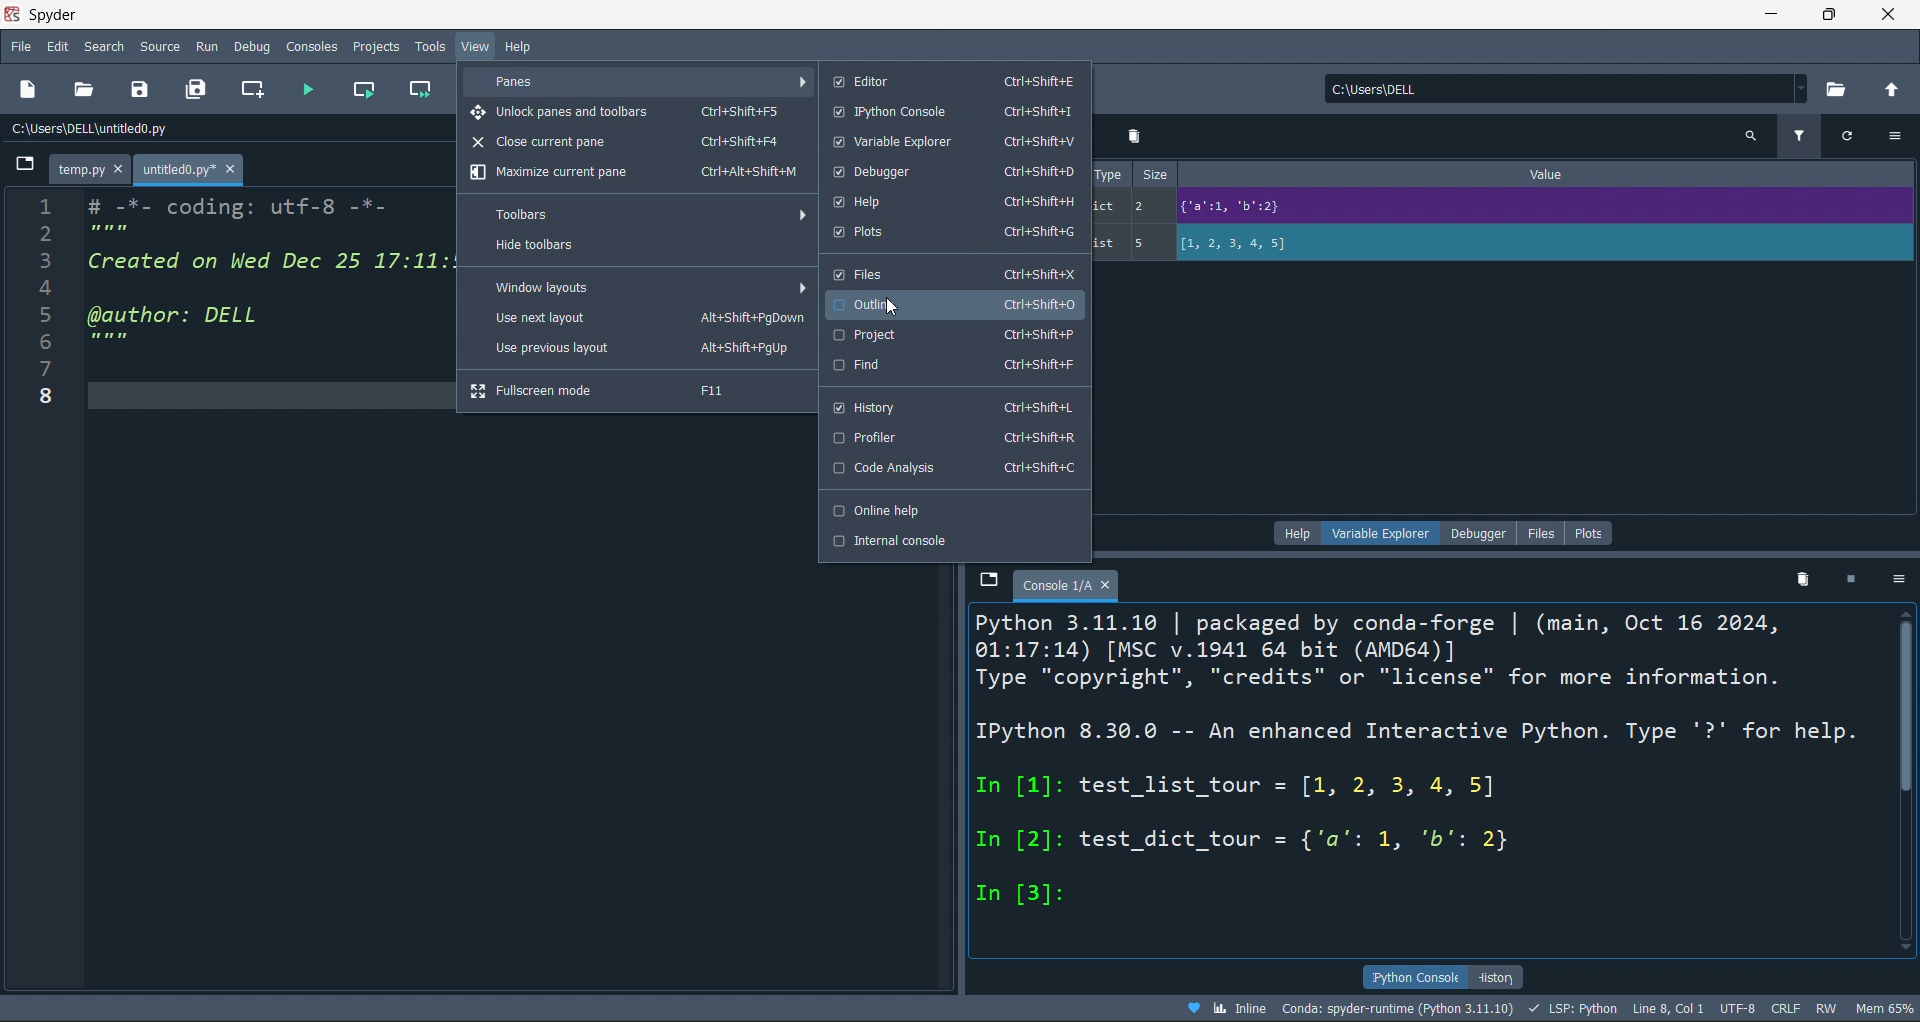 The height and width of the screenshot is (1022, 1920). I want to click on toolbars, so click(638, 215).